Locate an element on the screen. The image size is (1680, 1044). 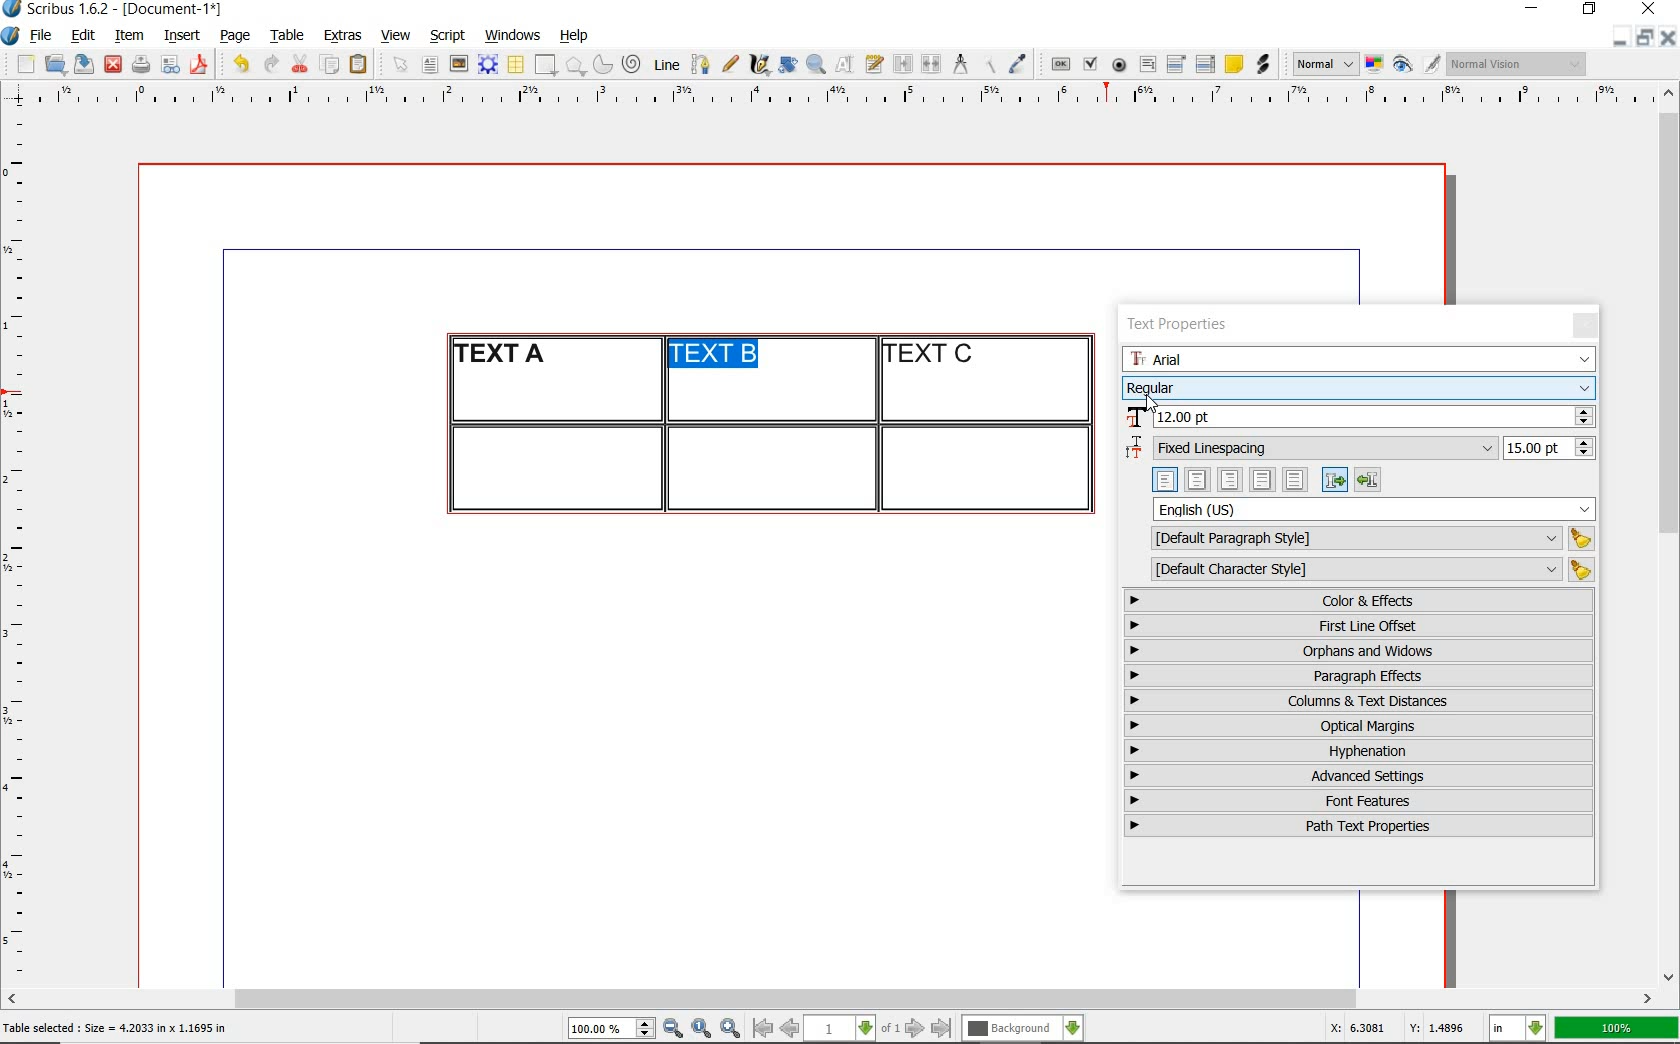
go to first page is located at coordinates (761, 1028).